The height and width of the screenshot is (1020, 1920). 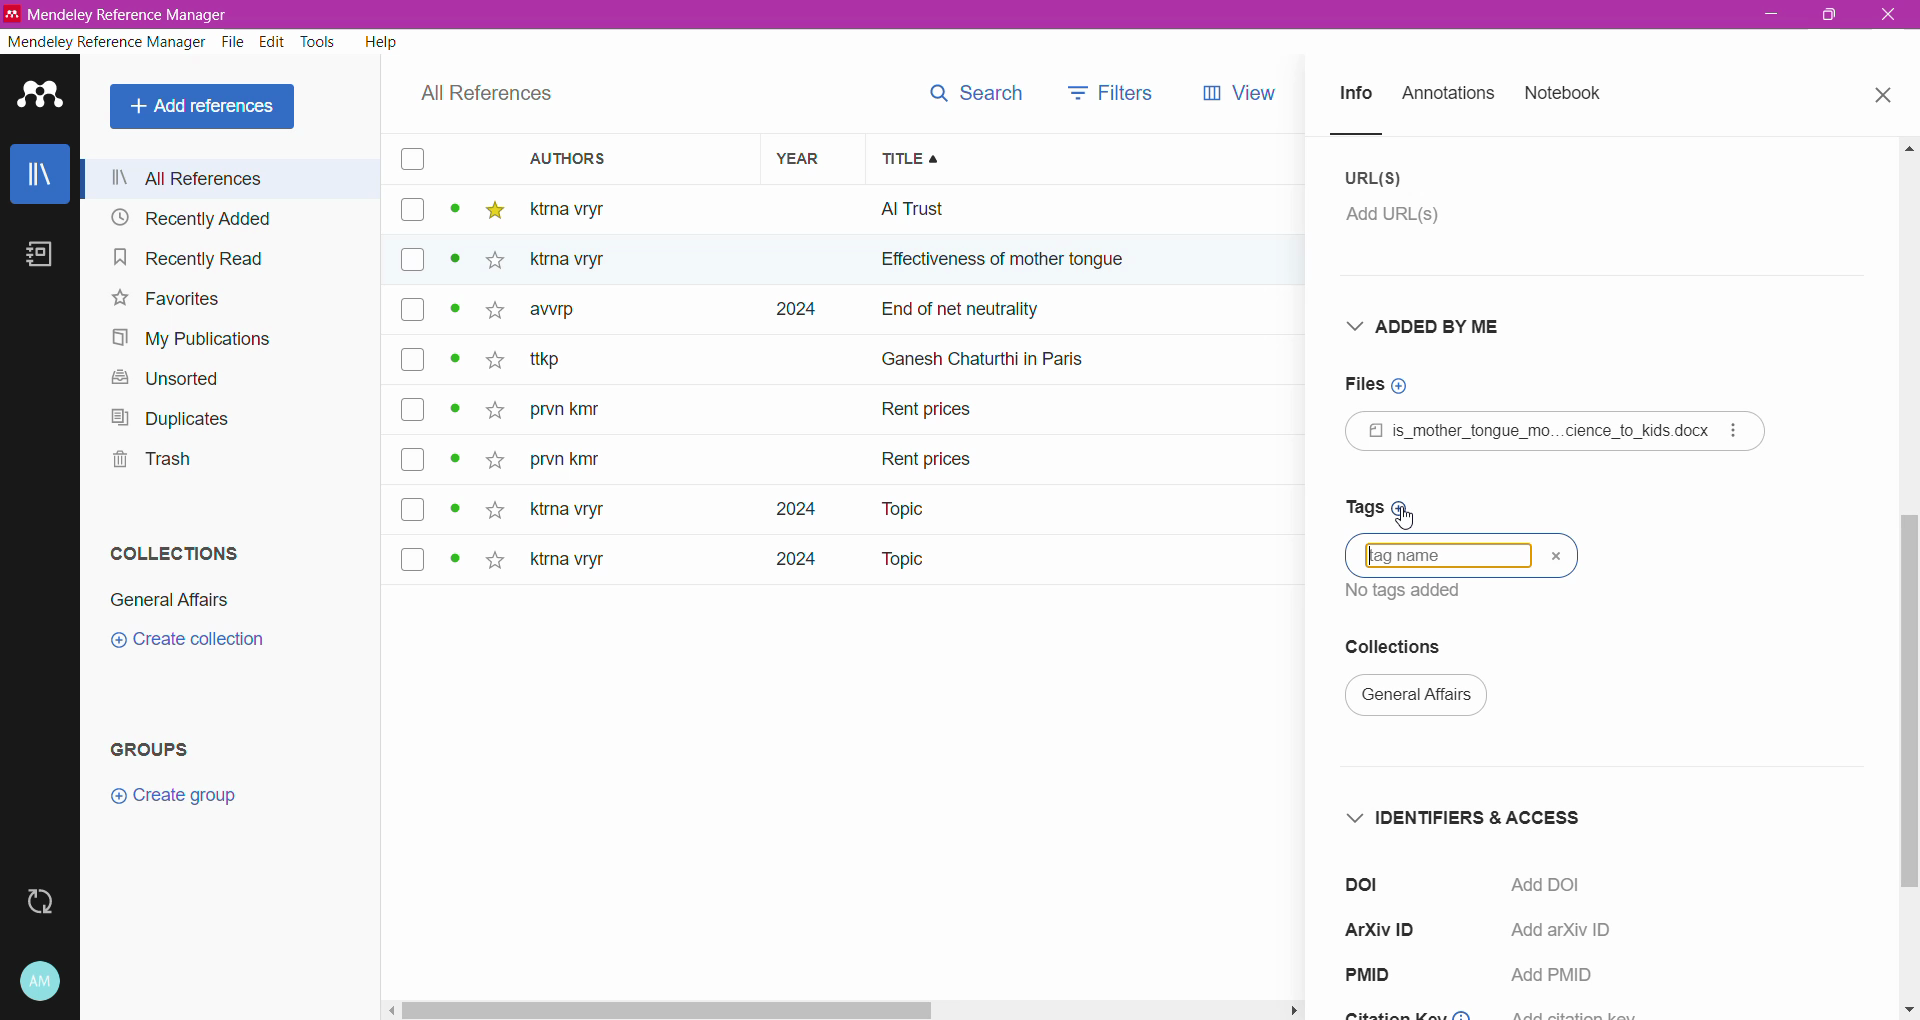 What do you see at coordinates (320, 42) in the screenshot?
I see `Tools` at bounding box center [320, 42].